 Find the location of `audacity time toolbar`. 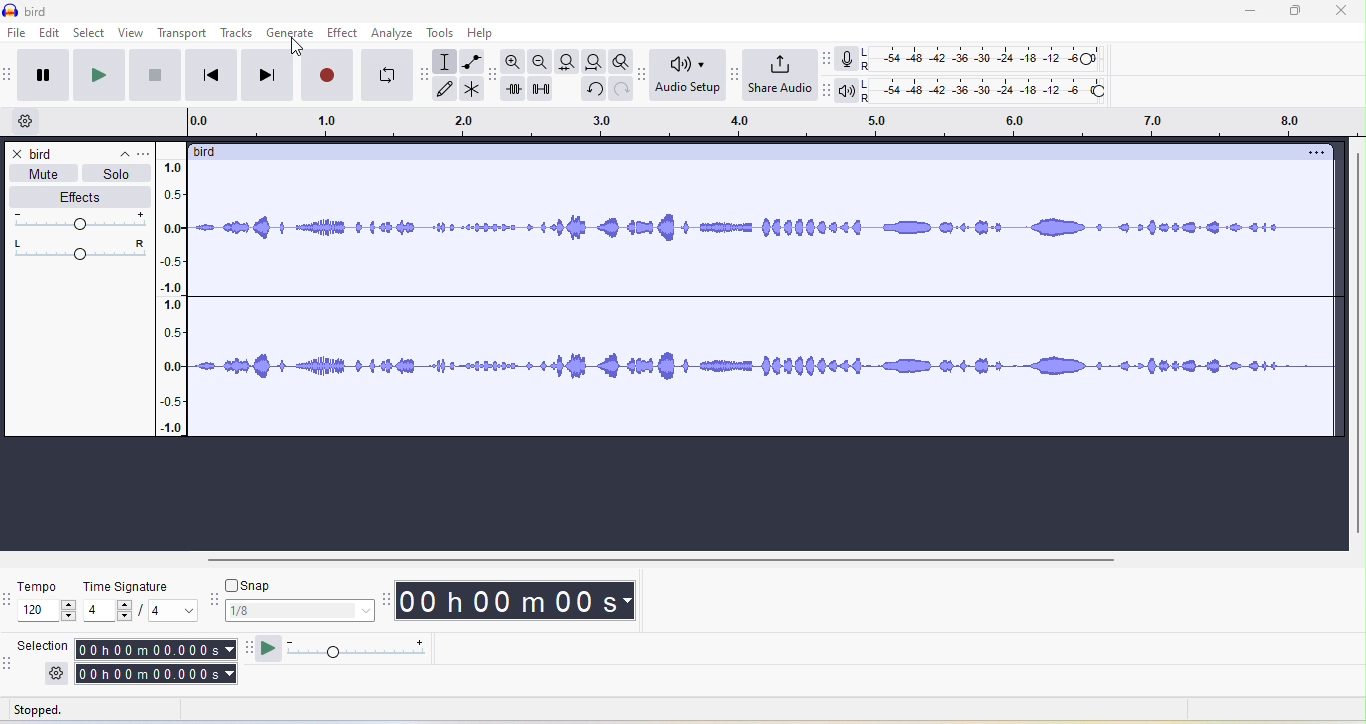

audacity time toolbar is located at coordinates (388, 601).